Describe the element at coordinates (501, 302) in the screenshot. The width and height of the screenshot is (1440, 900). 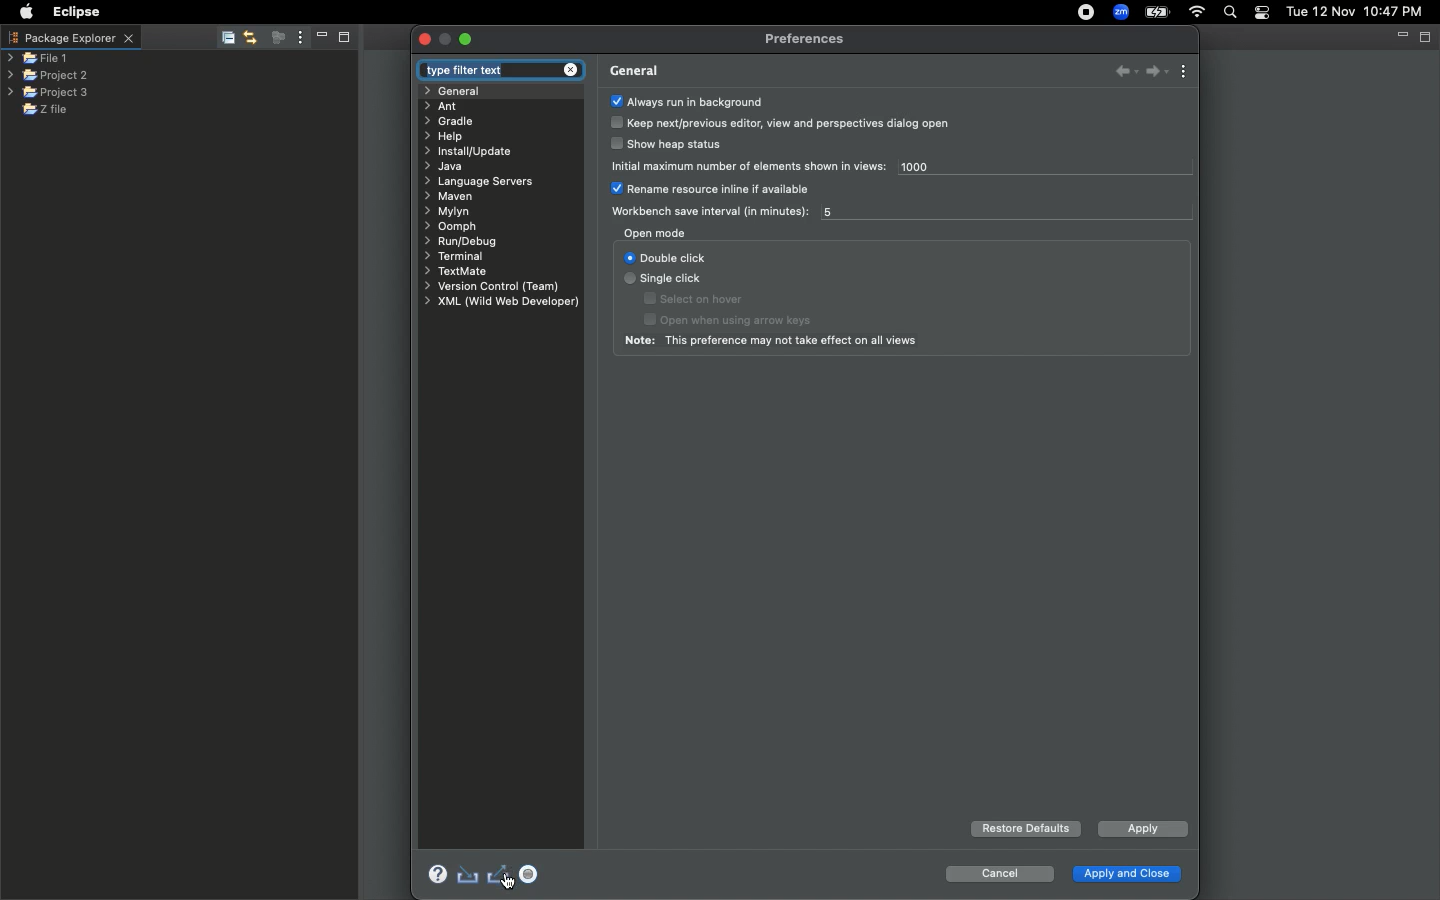
I see `XML (wild web developer)` at that location.